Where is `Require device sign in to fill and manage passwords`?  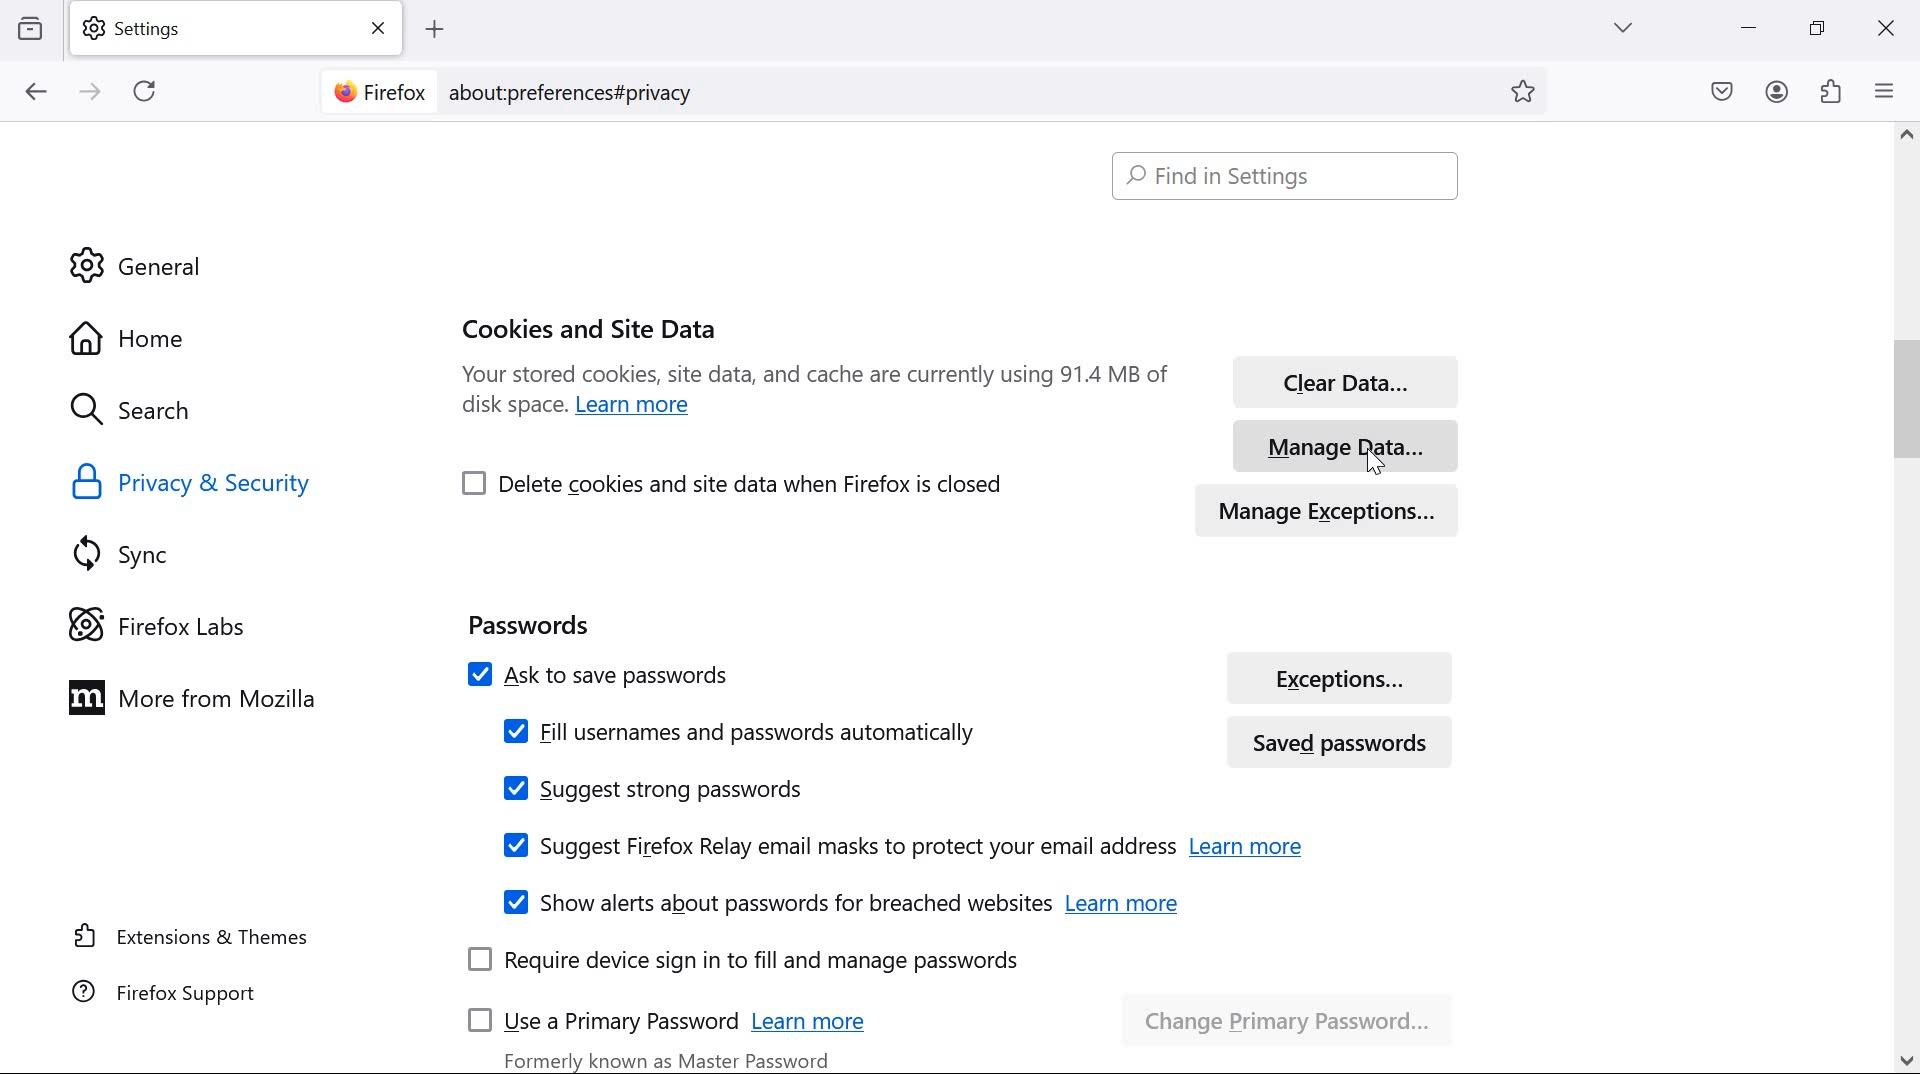
Require device sign in to fill and manage passwords is located at coordinates (744, 962).